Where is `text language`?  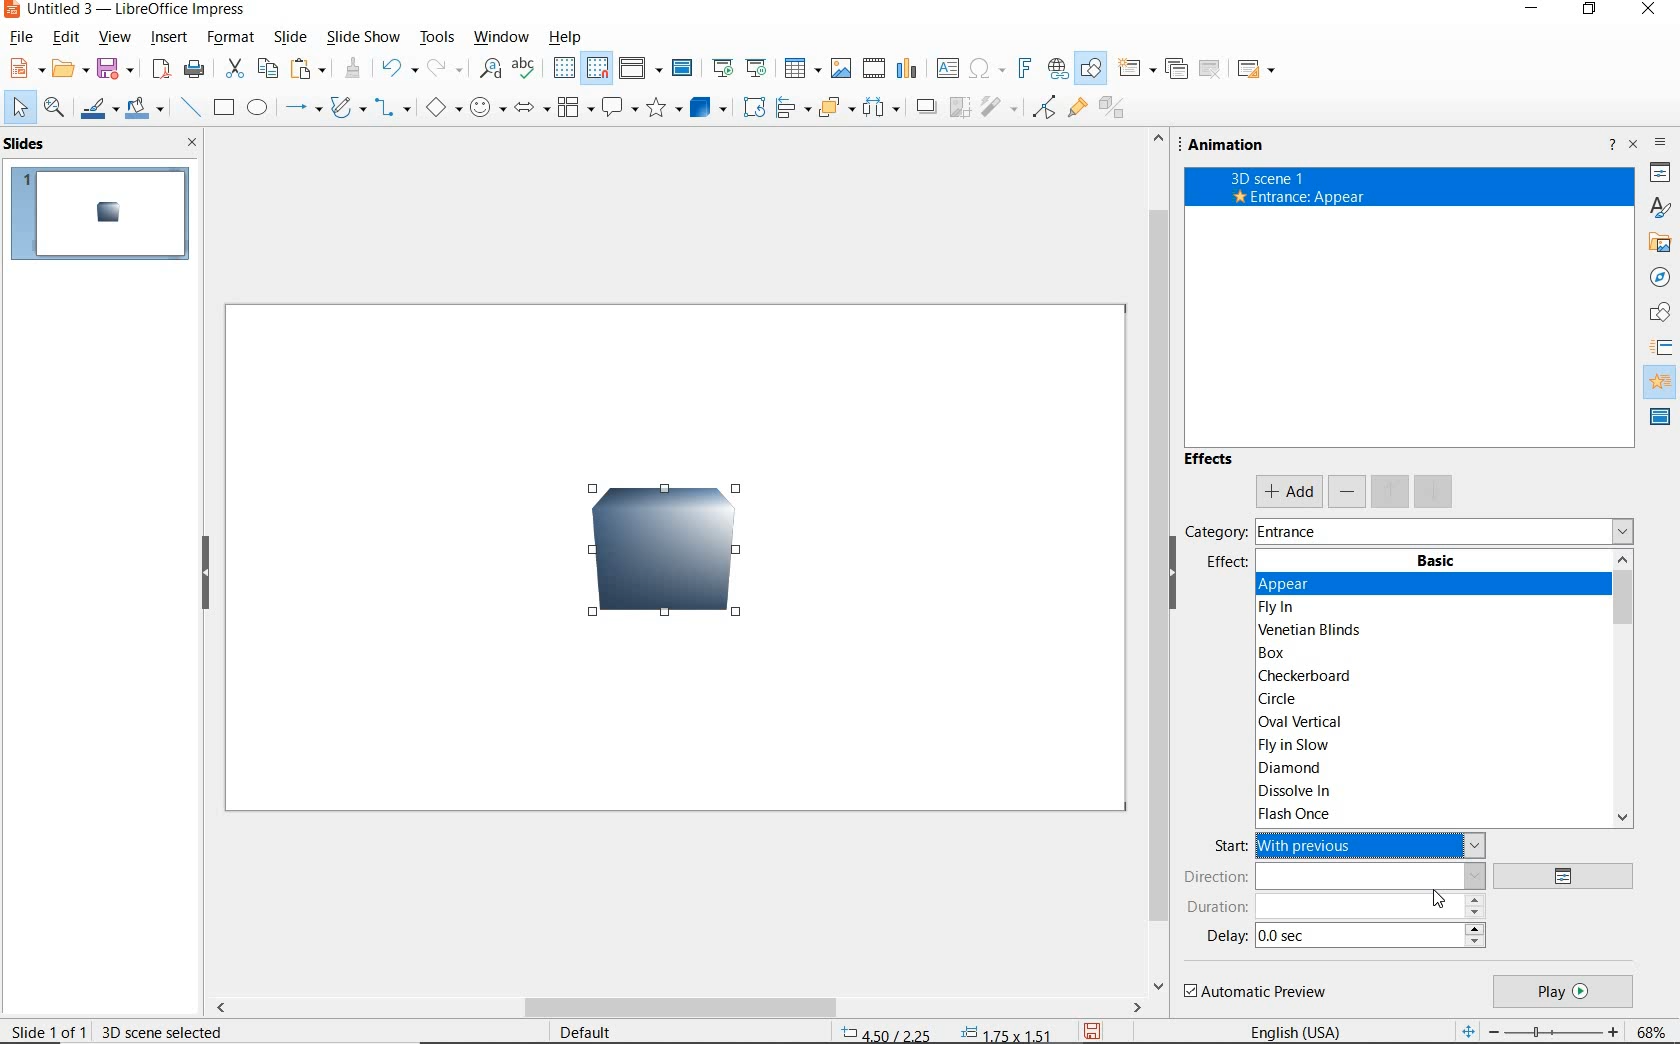
text language is located at coordinates (1298, 1030).